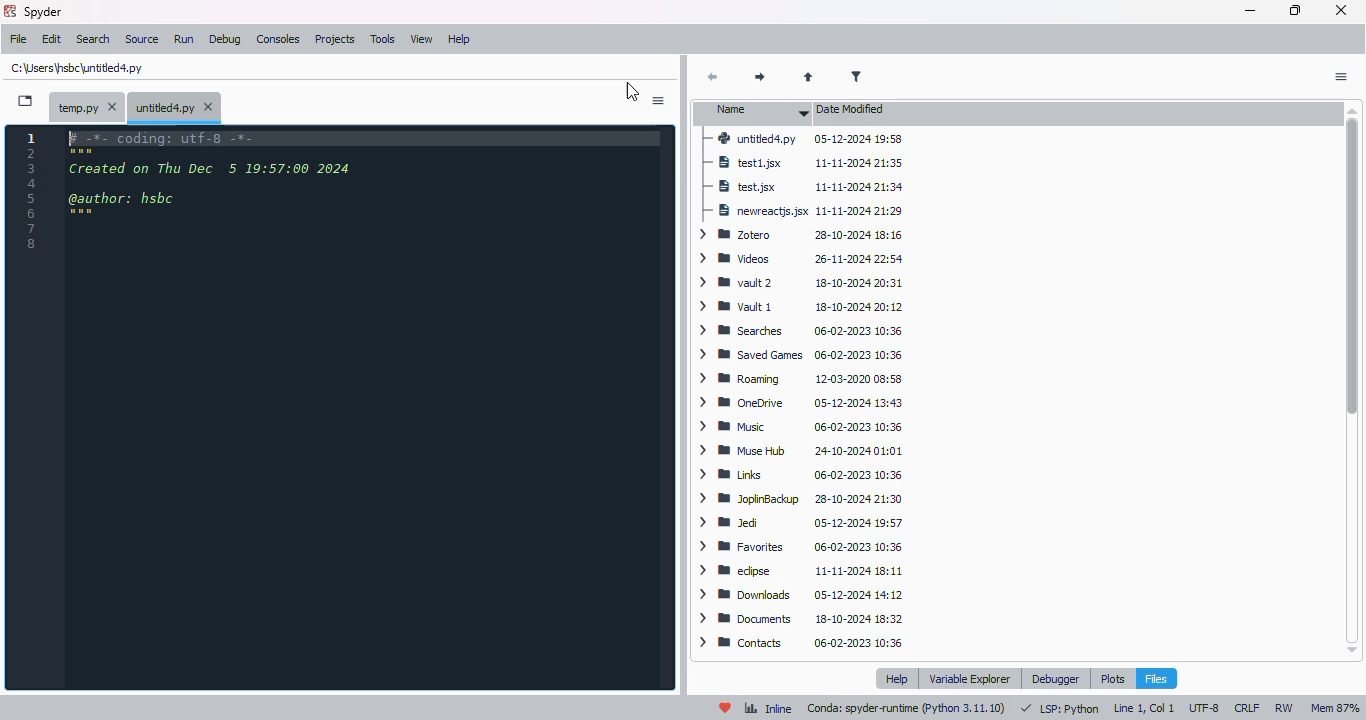  I want to click on Downloads, so click(800, 644).